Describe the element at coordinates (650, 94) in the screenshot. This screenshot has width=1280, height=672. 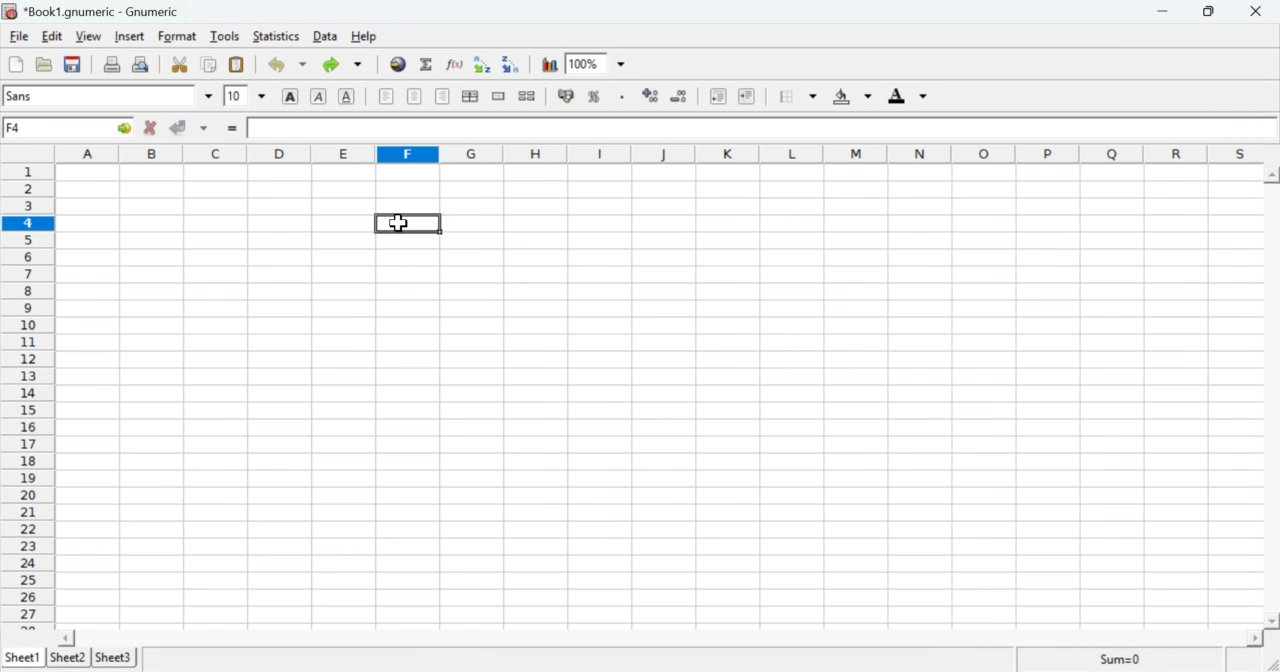
I see `Increase the number of decimals` at that location.